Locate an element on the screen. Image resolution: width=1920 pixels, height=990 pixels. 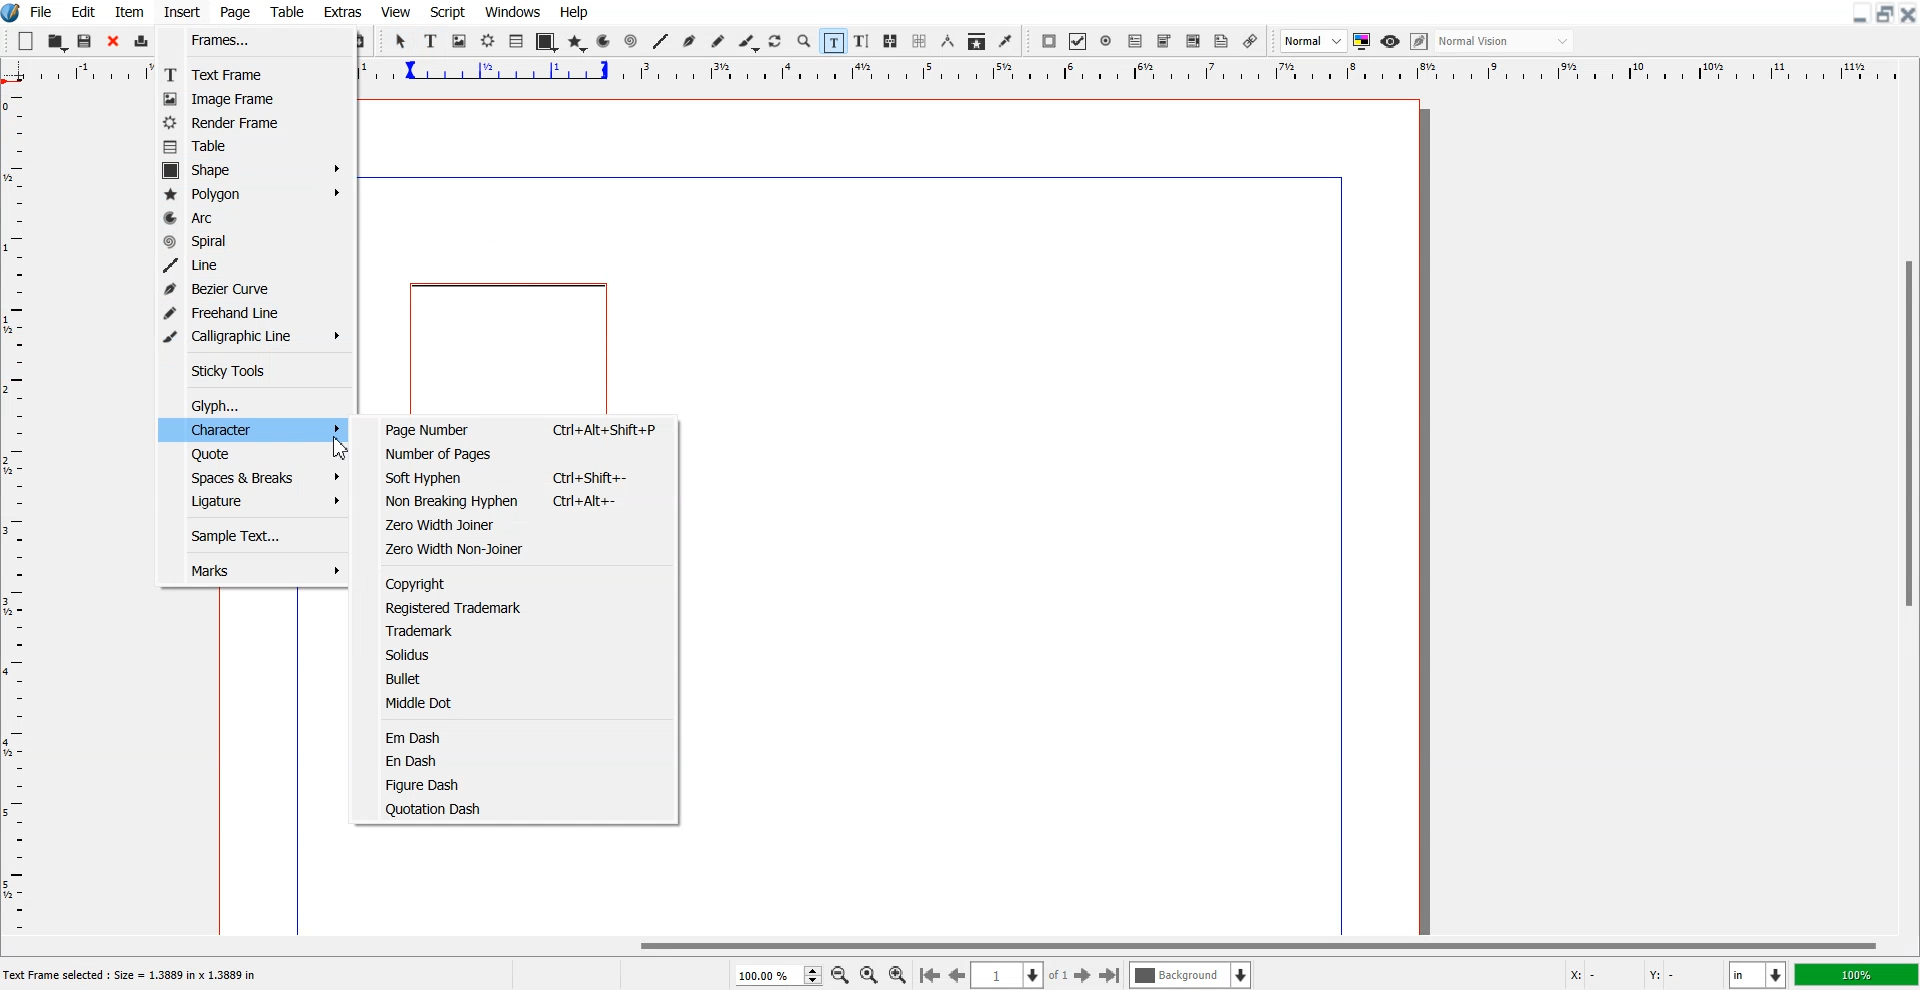
PDF List Box is located at coordinates (1193, 42).